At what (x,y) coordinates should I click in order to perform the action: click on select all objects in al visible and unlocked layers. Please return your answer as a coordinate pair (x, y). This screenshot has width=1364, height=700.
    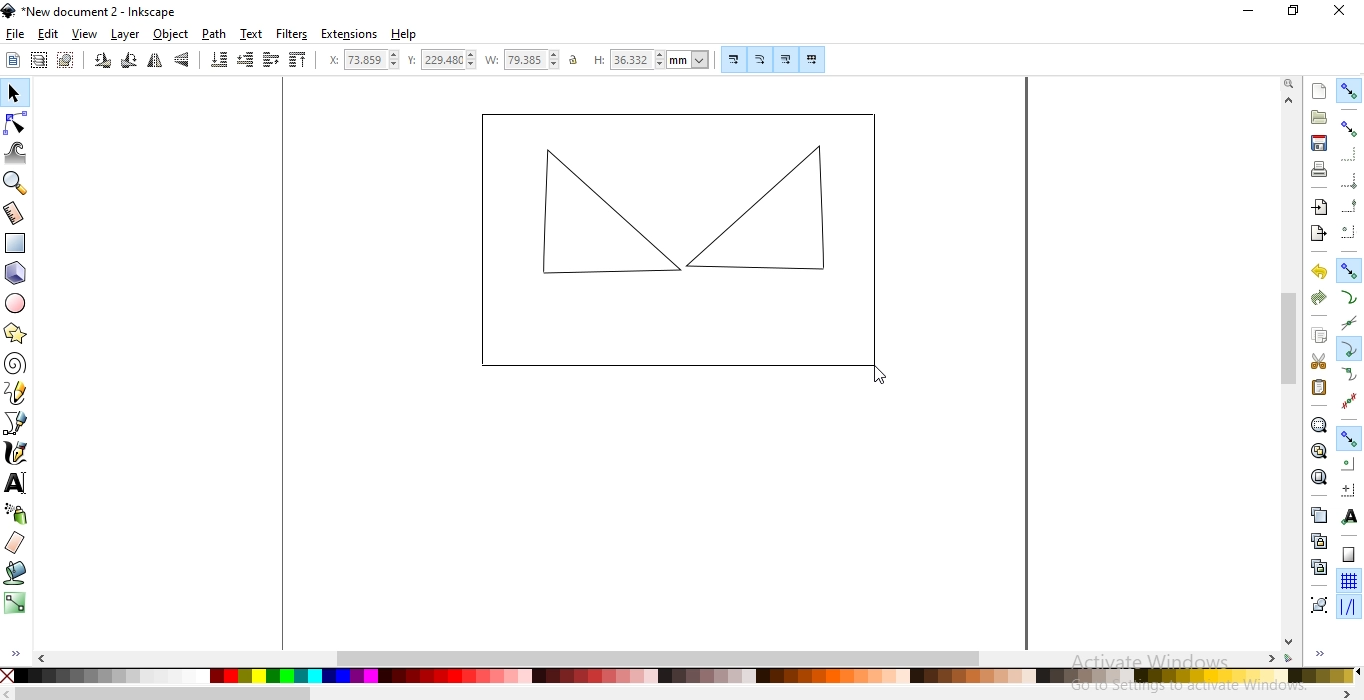
    Looking at the image, I should click on (38, 62).